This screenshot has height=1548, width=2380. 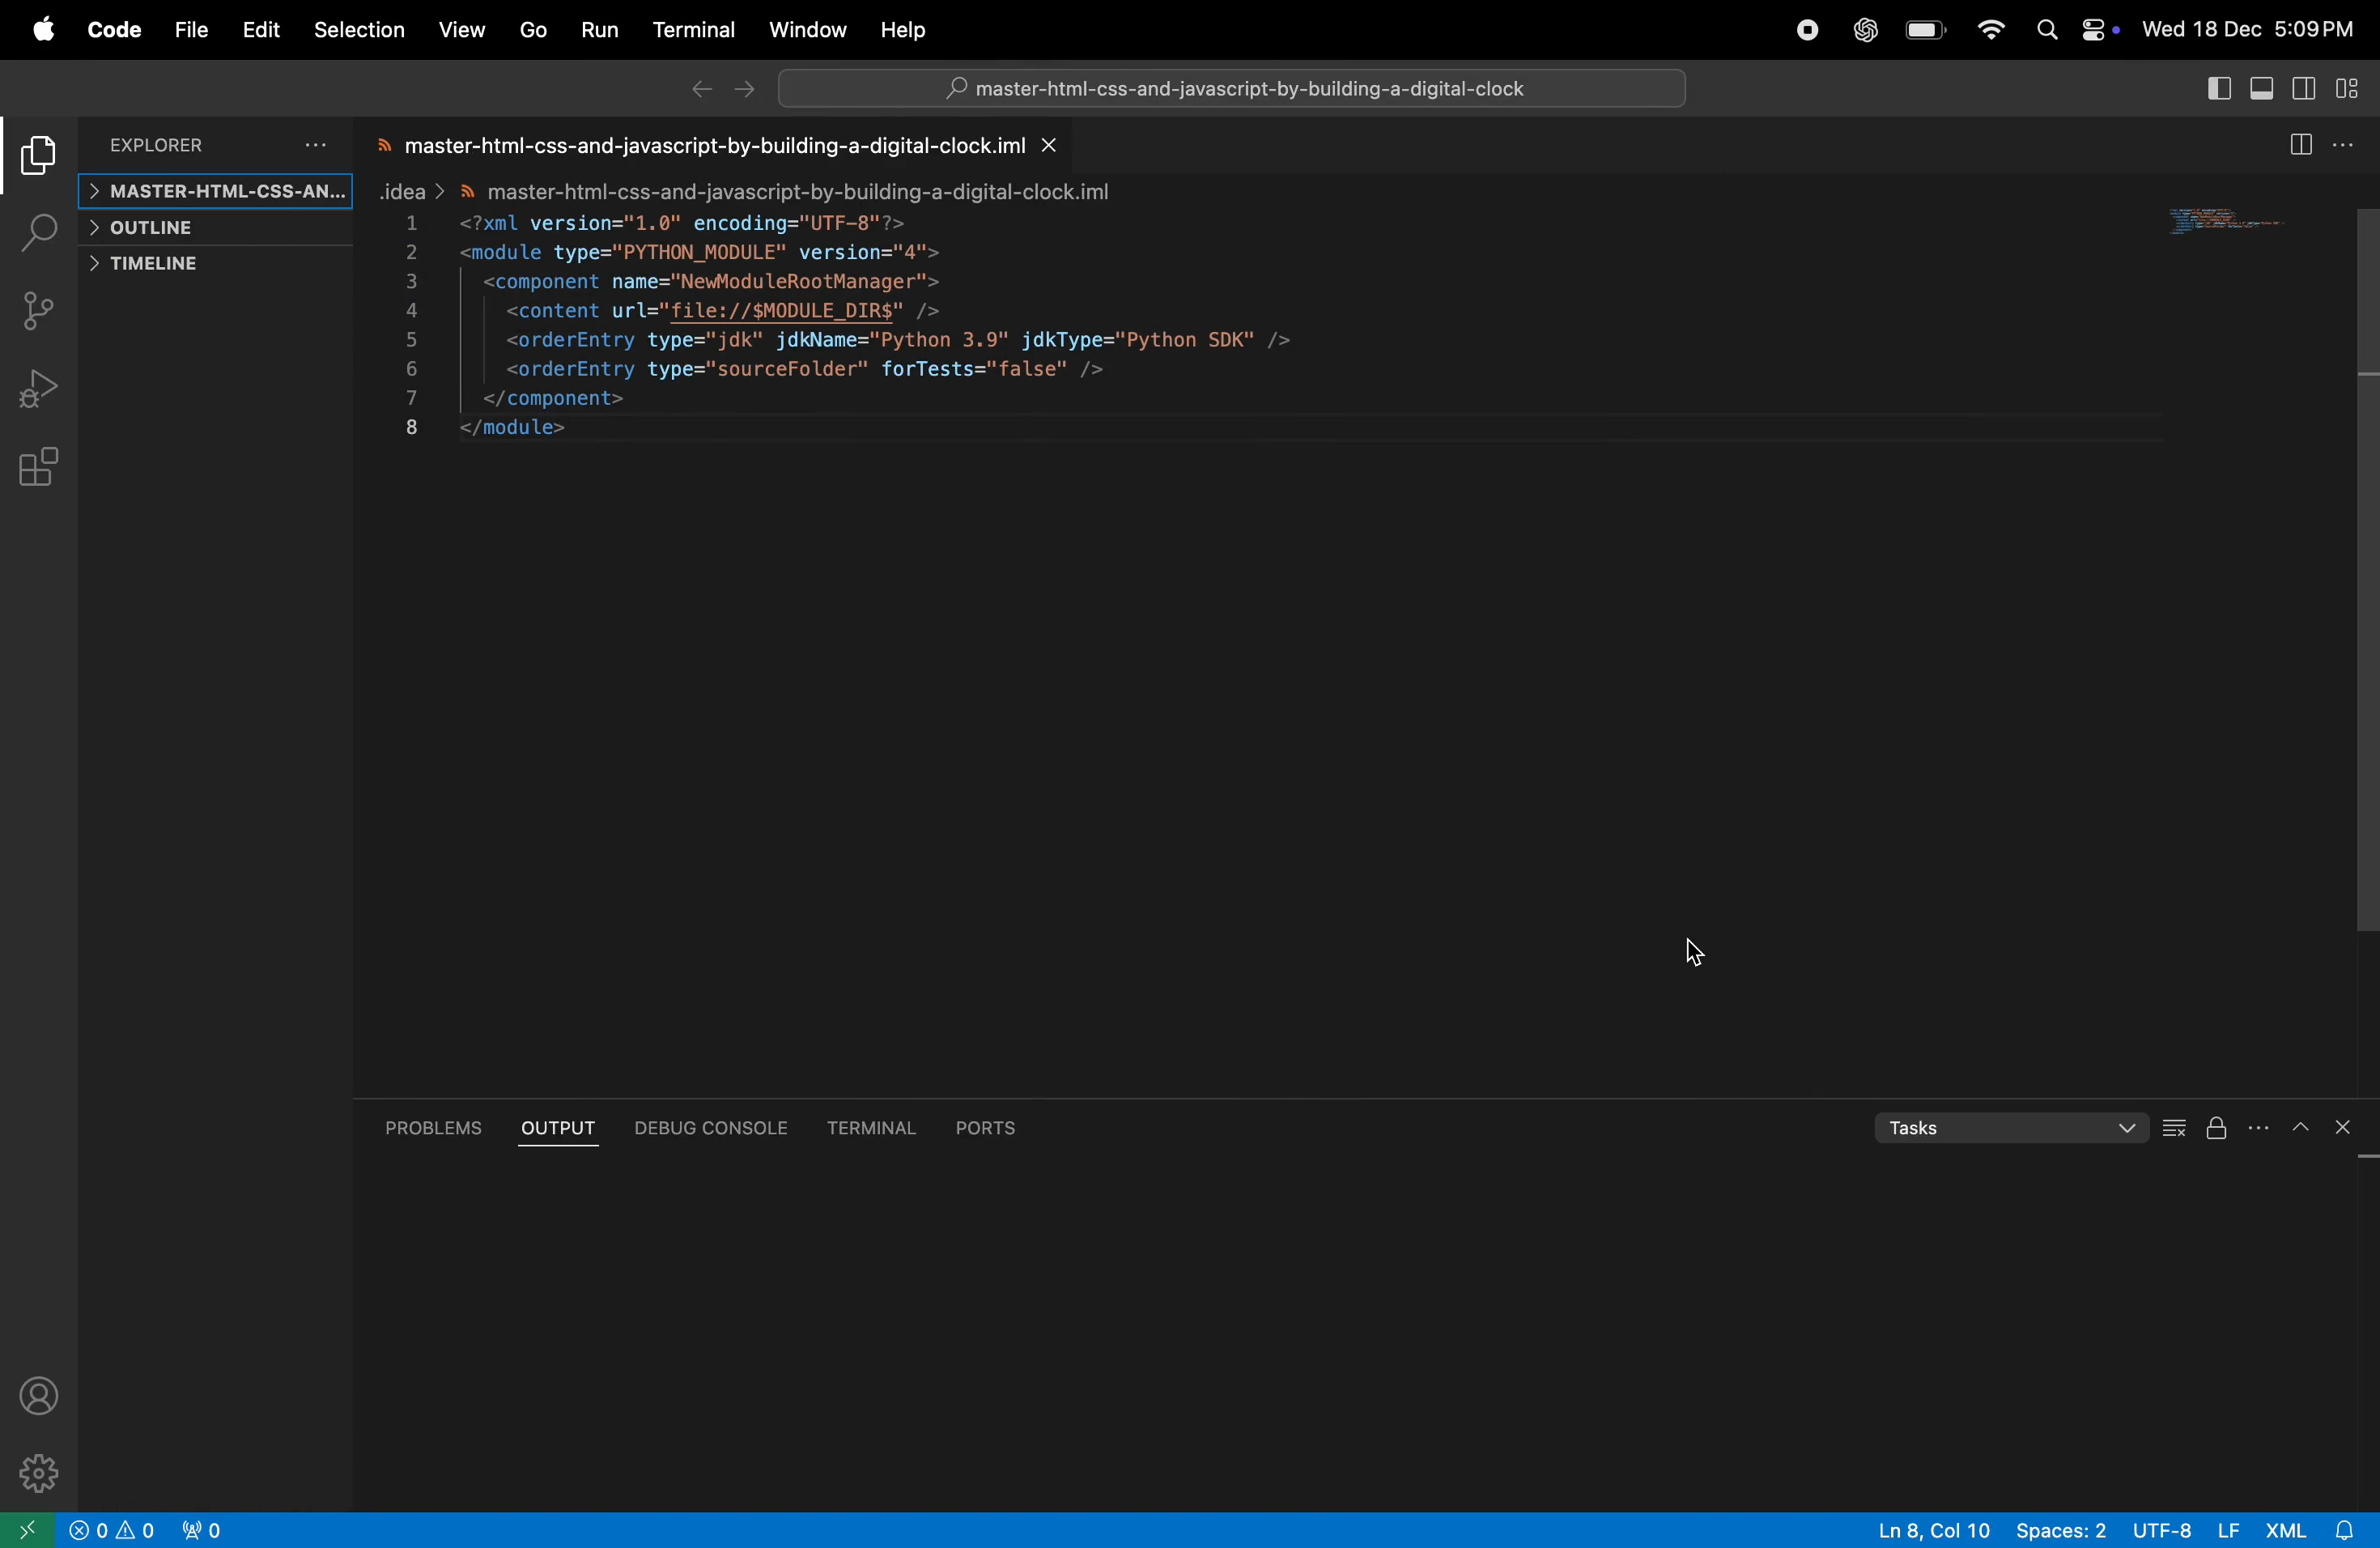 What do you see at coordinates (212, 191) in the screenshot?
I see `master file` at bounding box center [212, 191].